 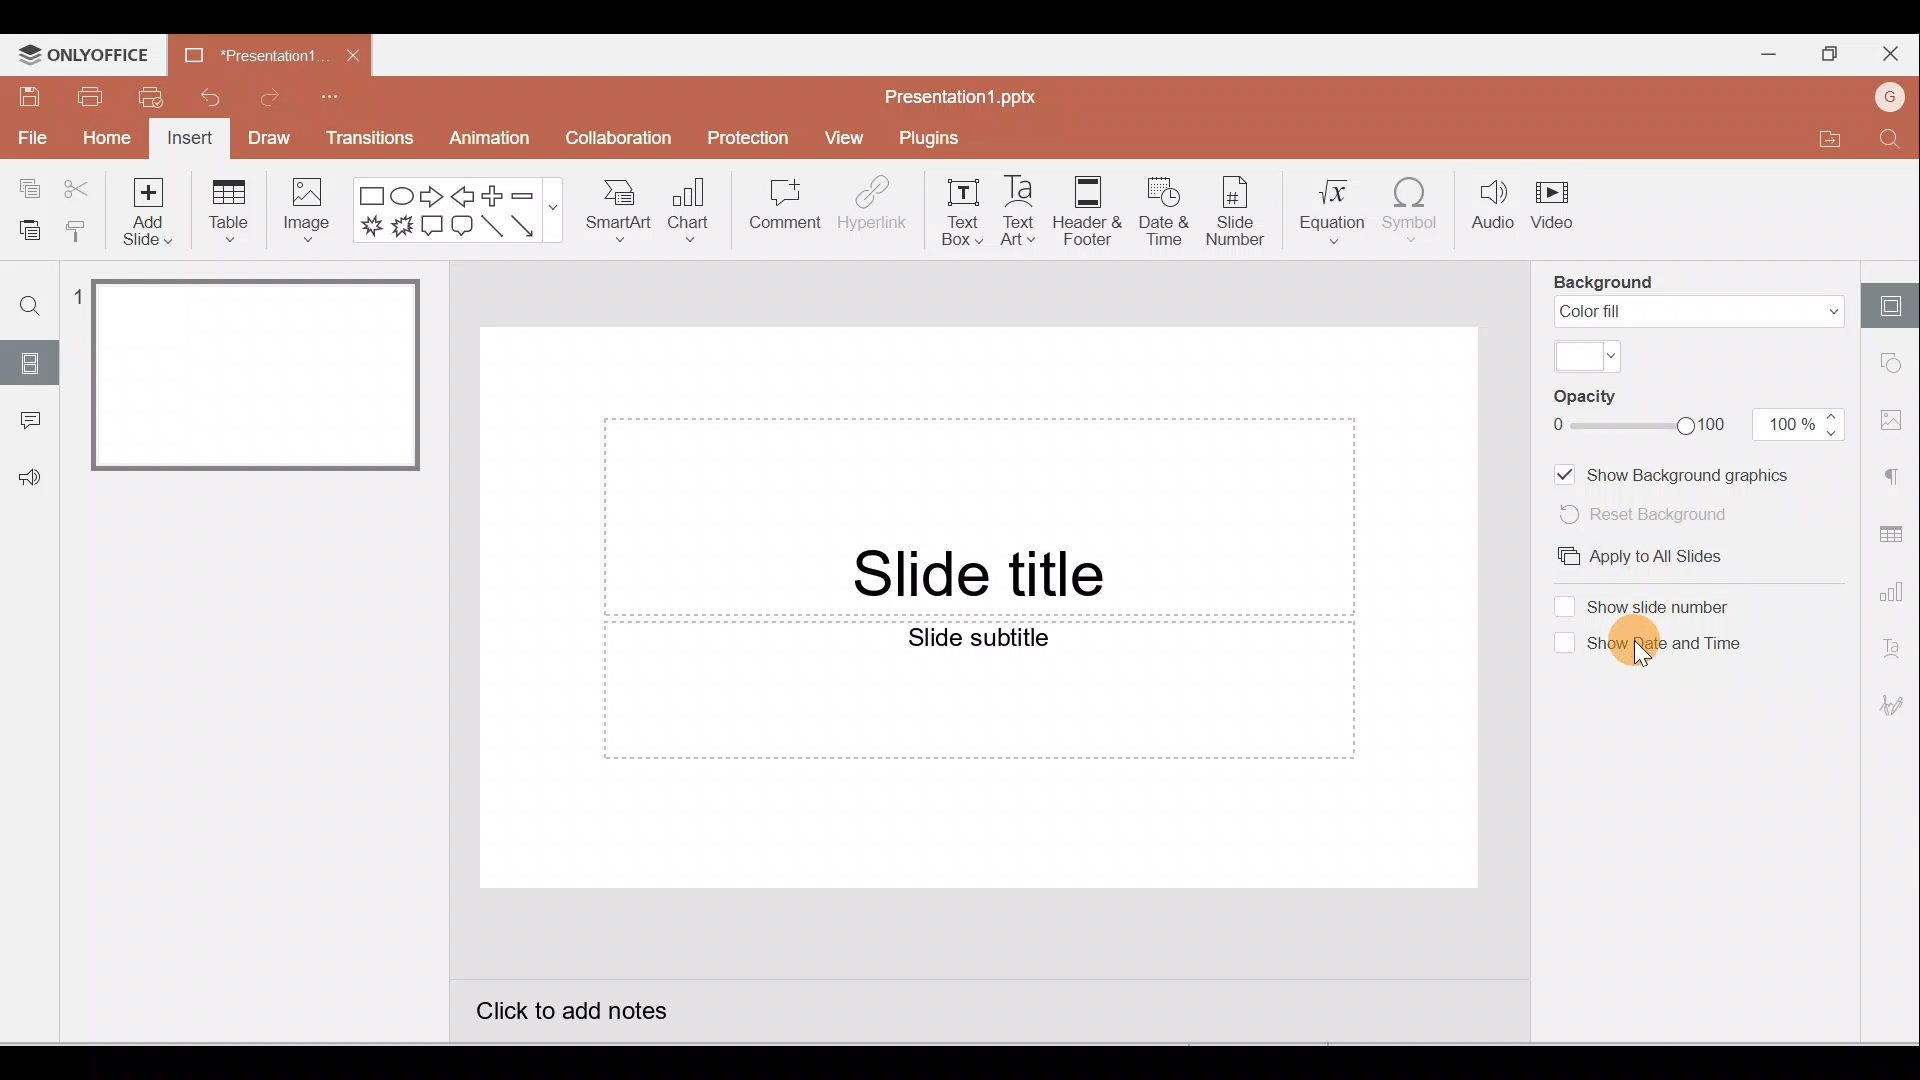 What do you see at coordinates (1668, 605) in the screenshot?
I see `Show slide number` at bounding box center [1668, 605].